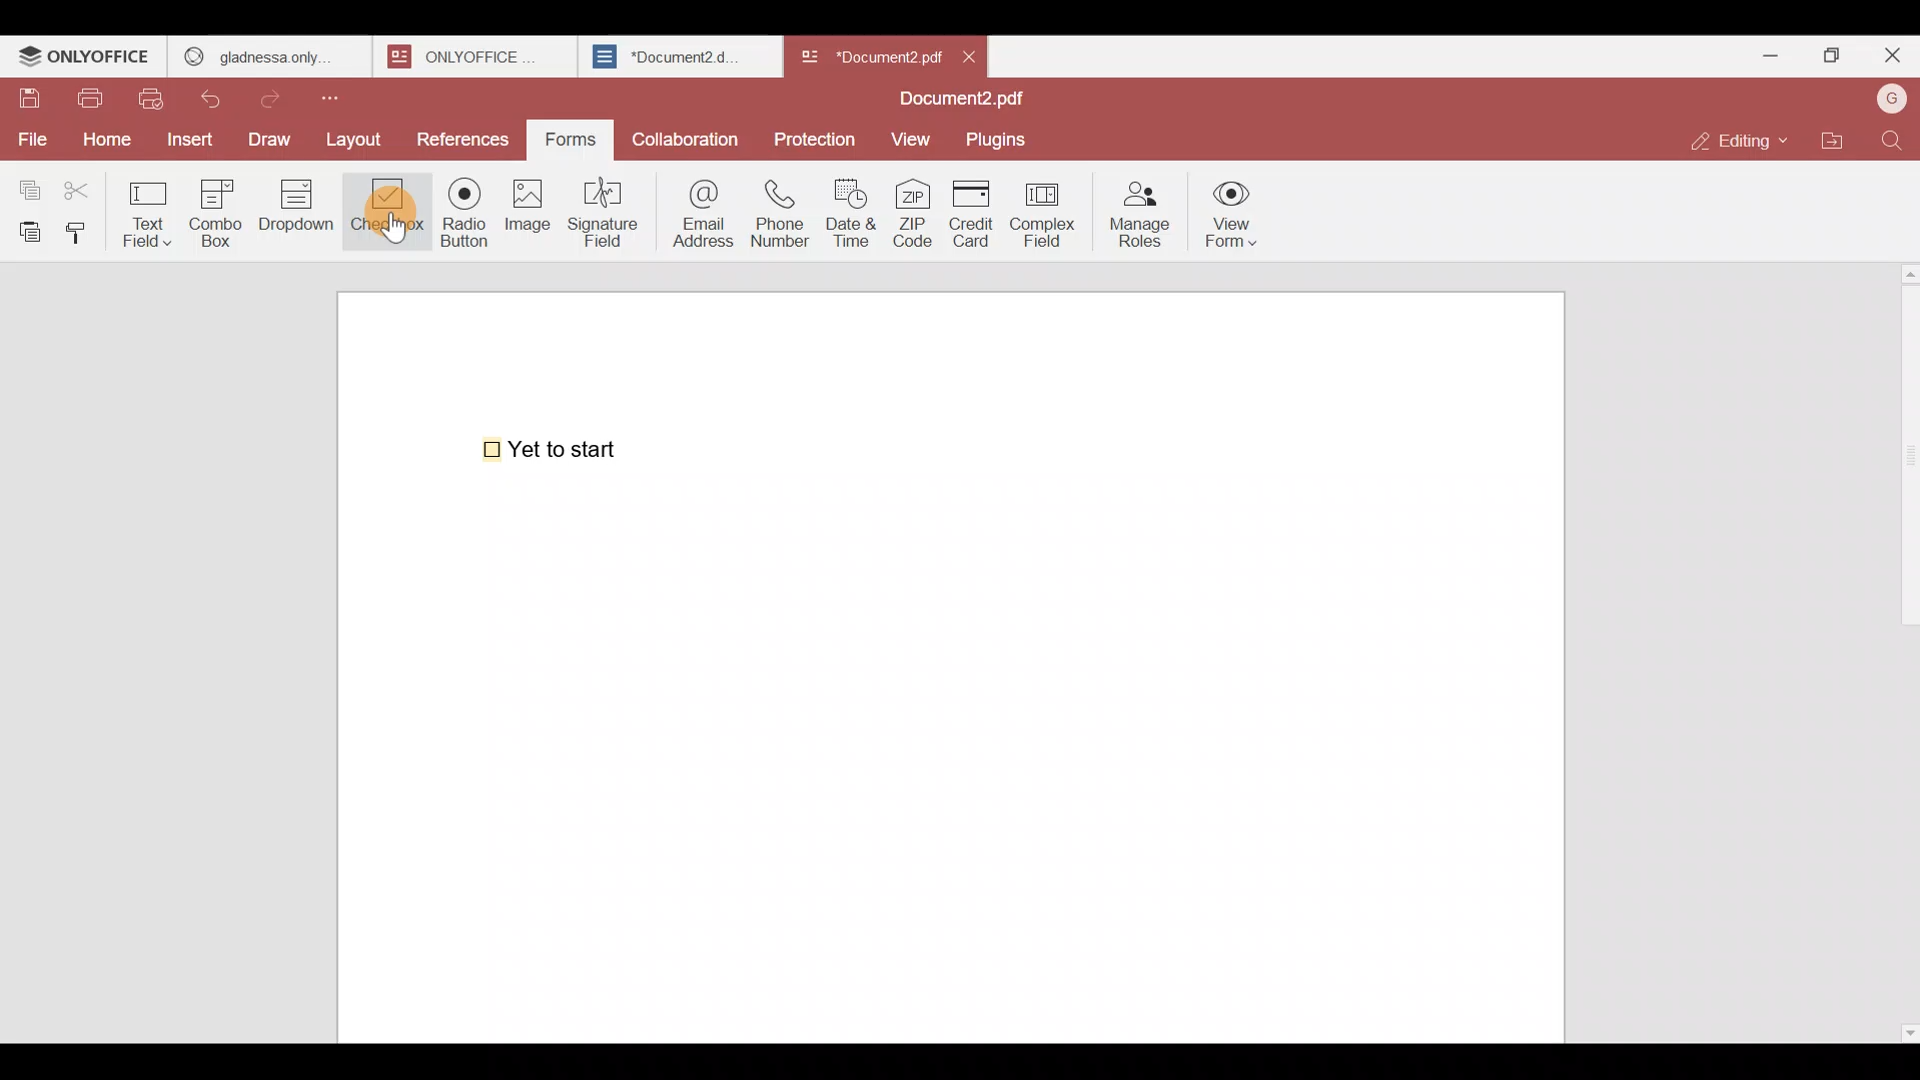  What do you see at coordinates (220, 95) in the screenshot?
I see `Undo` at bounding box center [220, 95].